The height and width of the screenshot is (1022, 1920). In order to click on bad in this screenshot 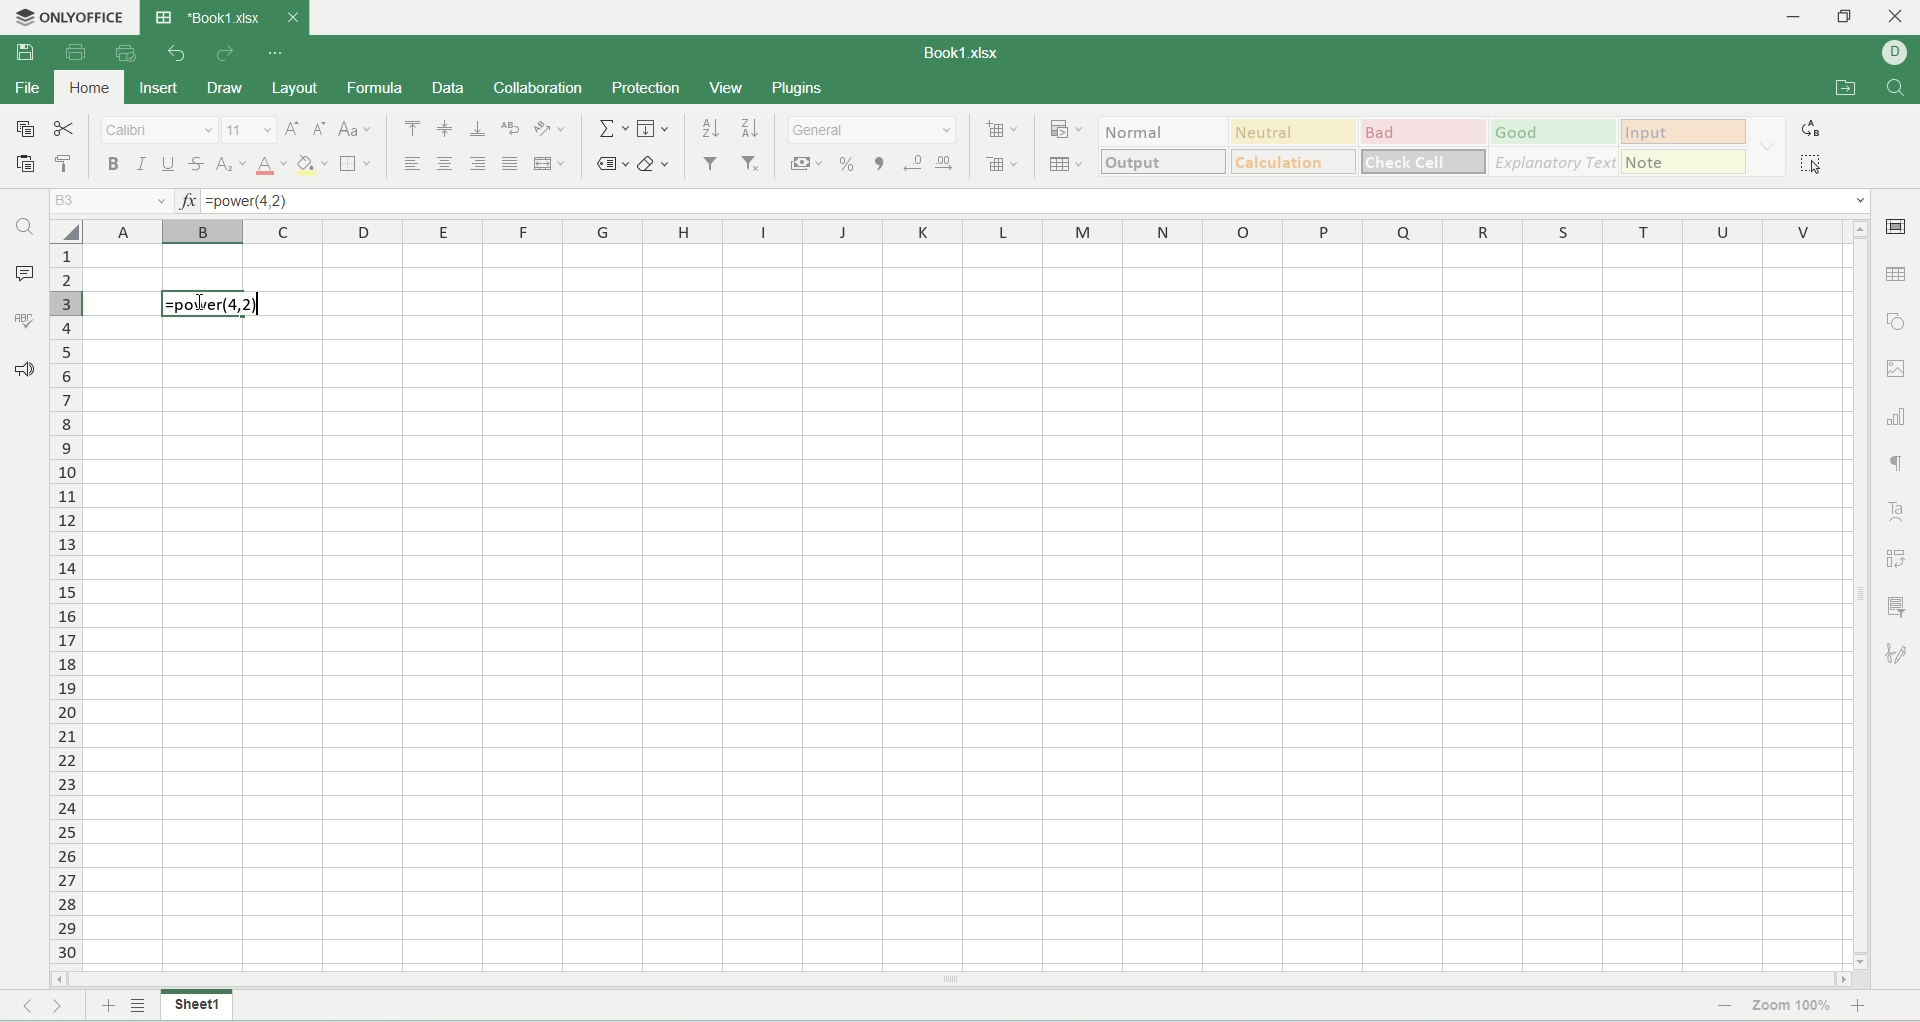, I will do `click(1427, 131)`.